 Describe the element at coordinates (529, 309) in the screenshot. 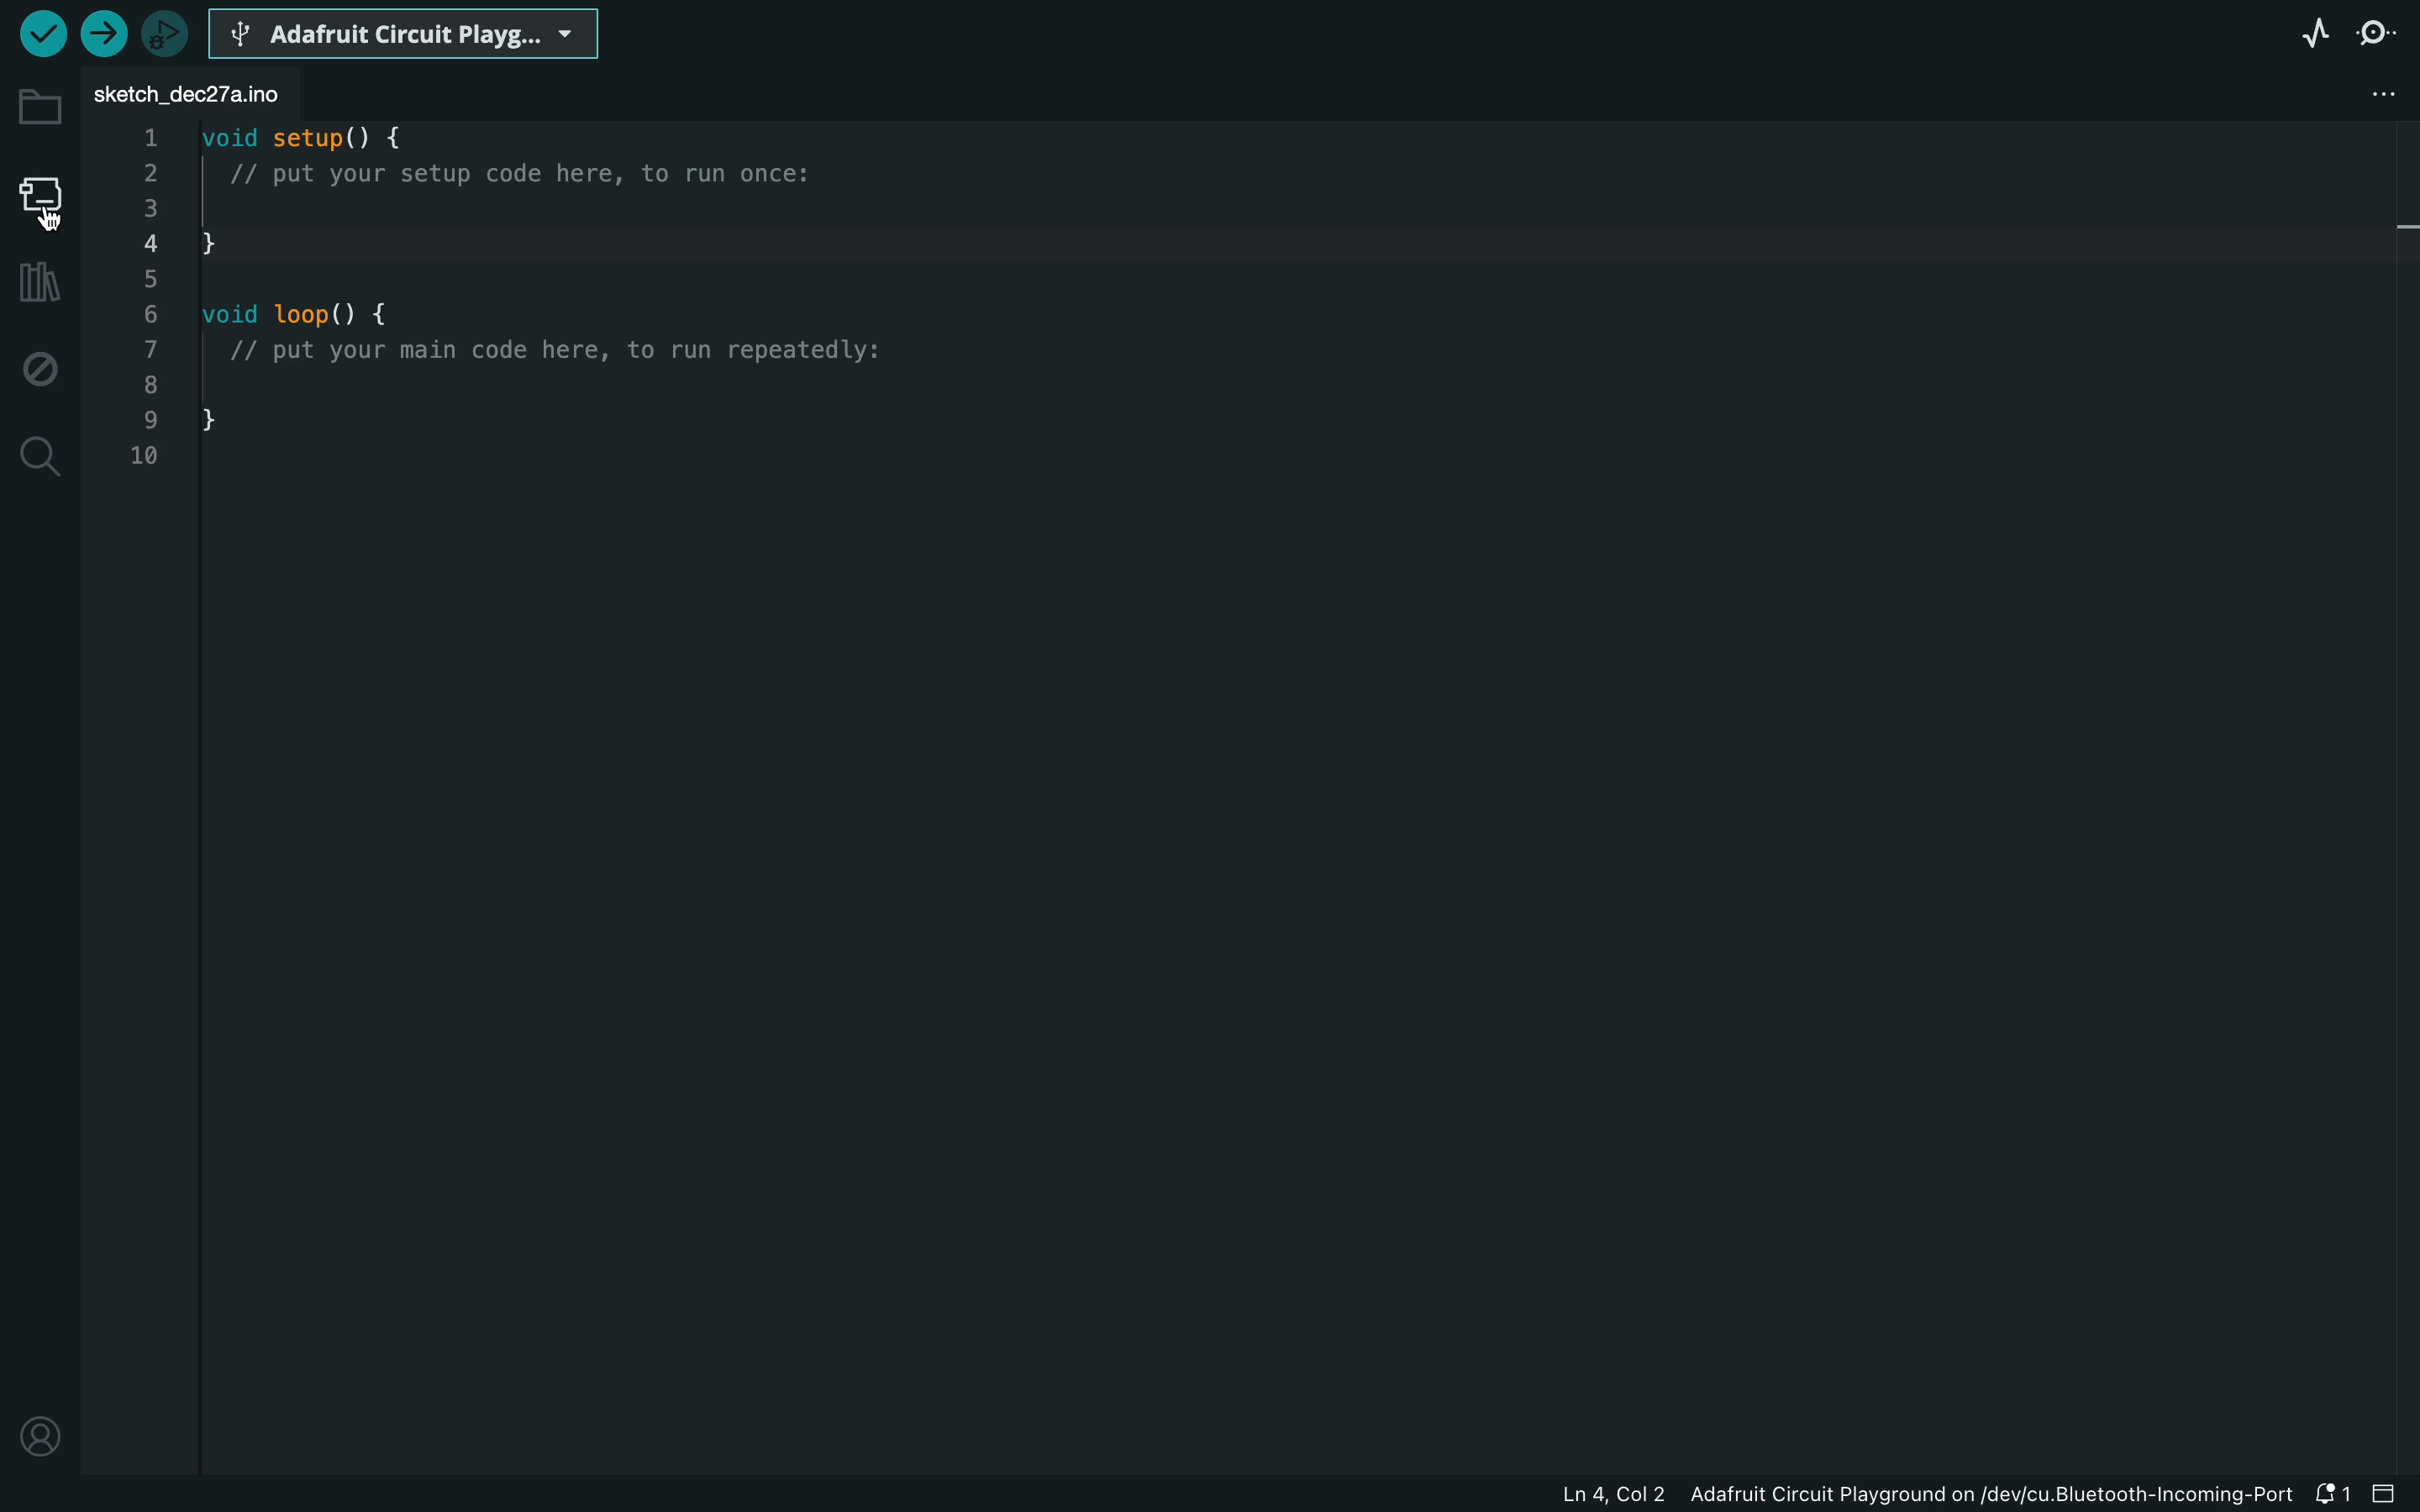

I see `code` at that location.